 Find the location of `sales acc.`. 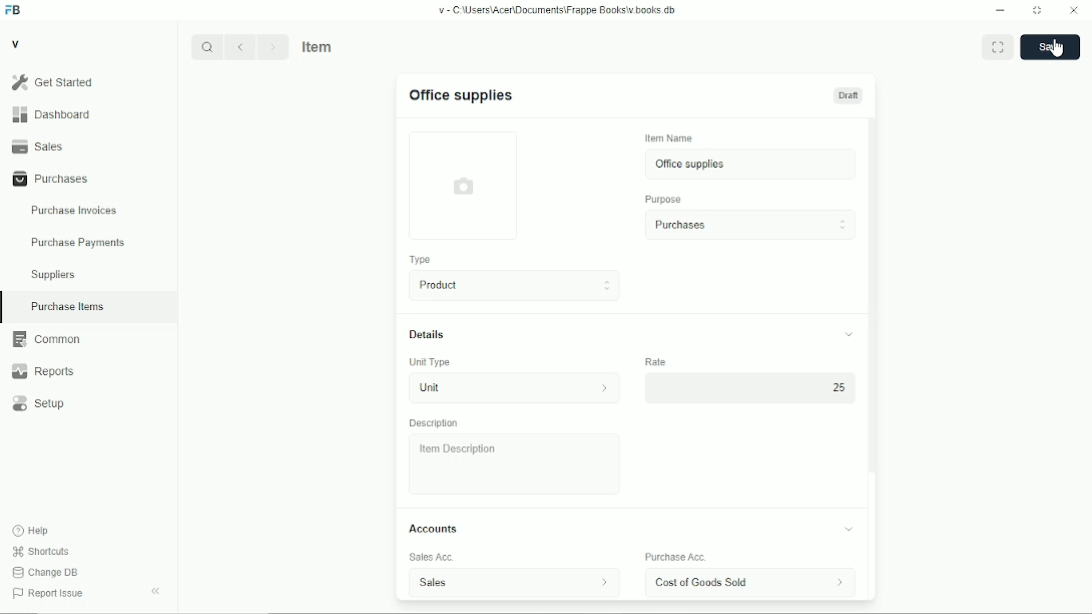

sales acc. is located at coordinates (432, 557).